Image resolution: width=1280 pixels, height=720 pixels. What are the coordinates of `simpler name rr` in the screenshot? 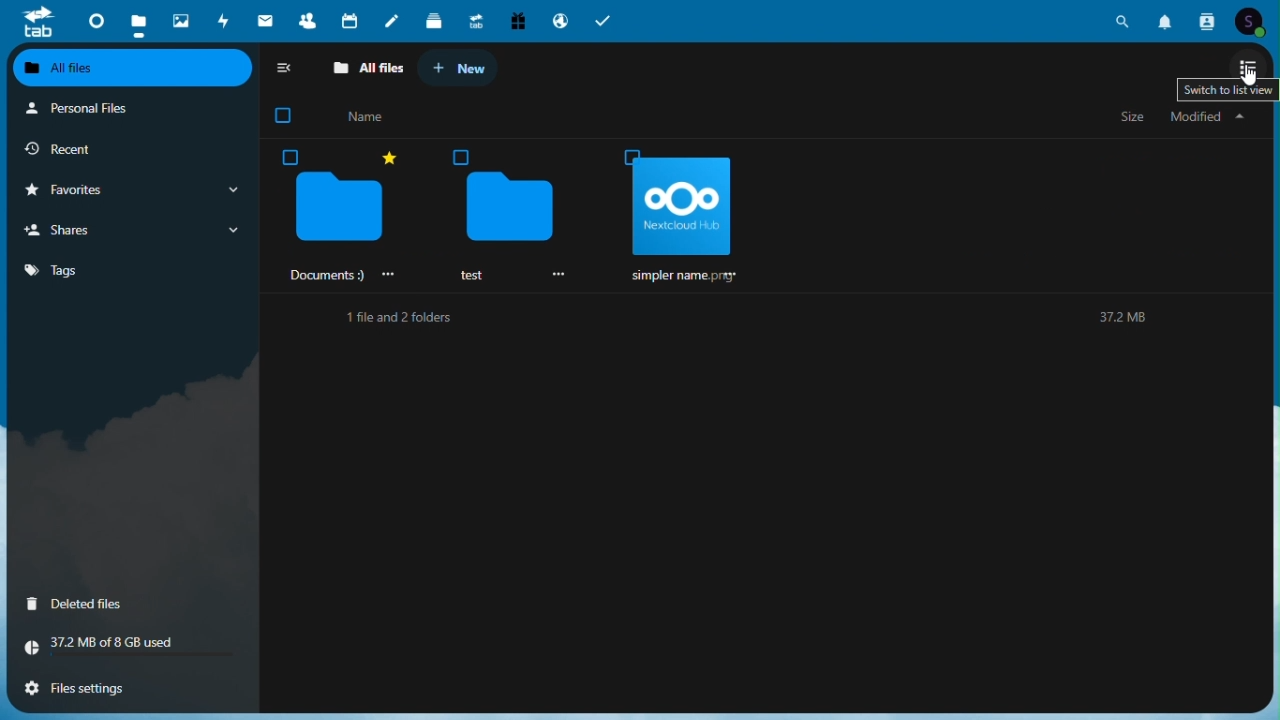 It's located at (683, 220).